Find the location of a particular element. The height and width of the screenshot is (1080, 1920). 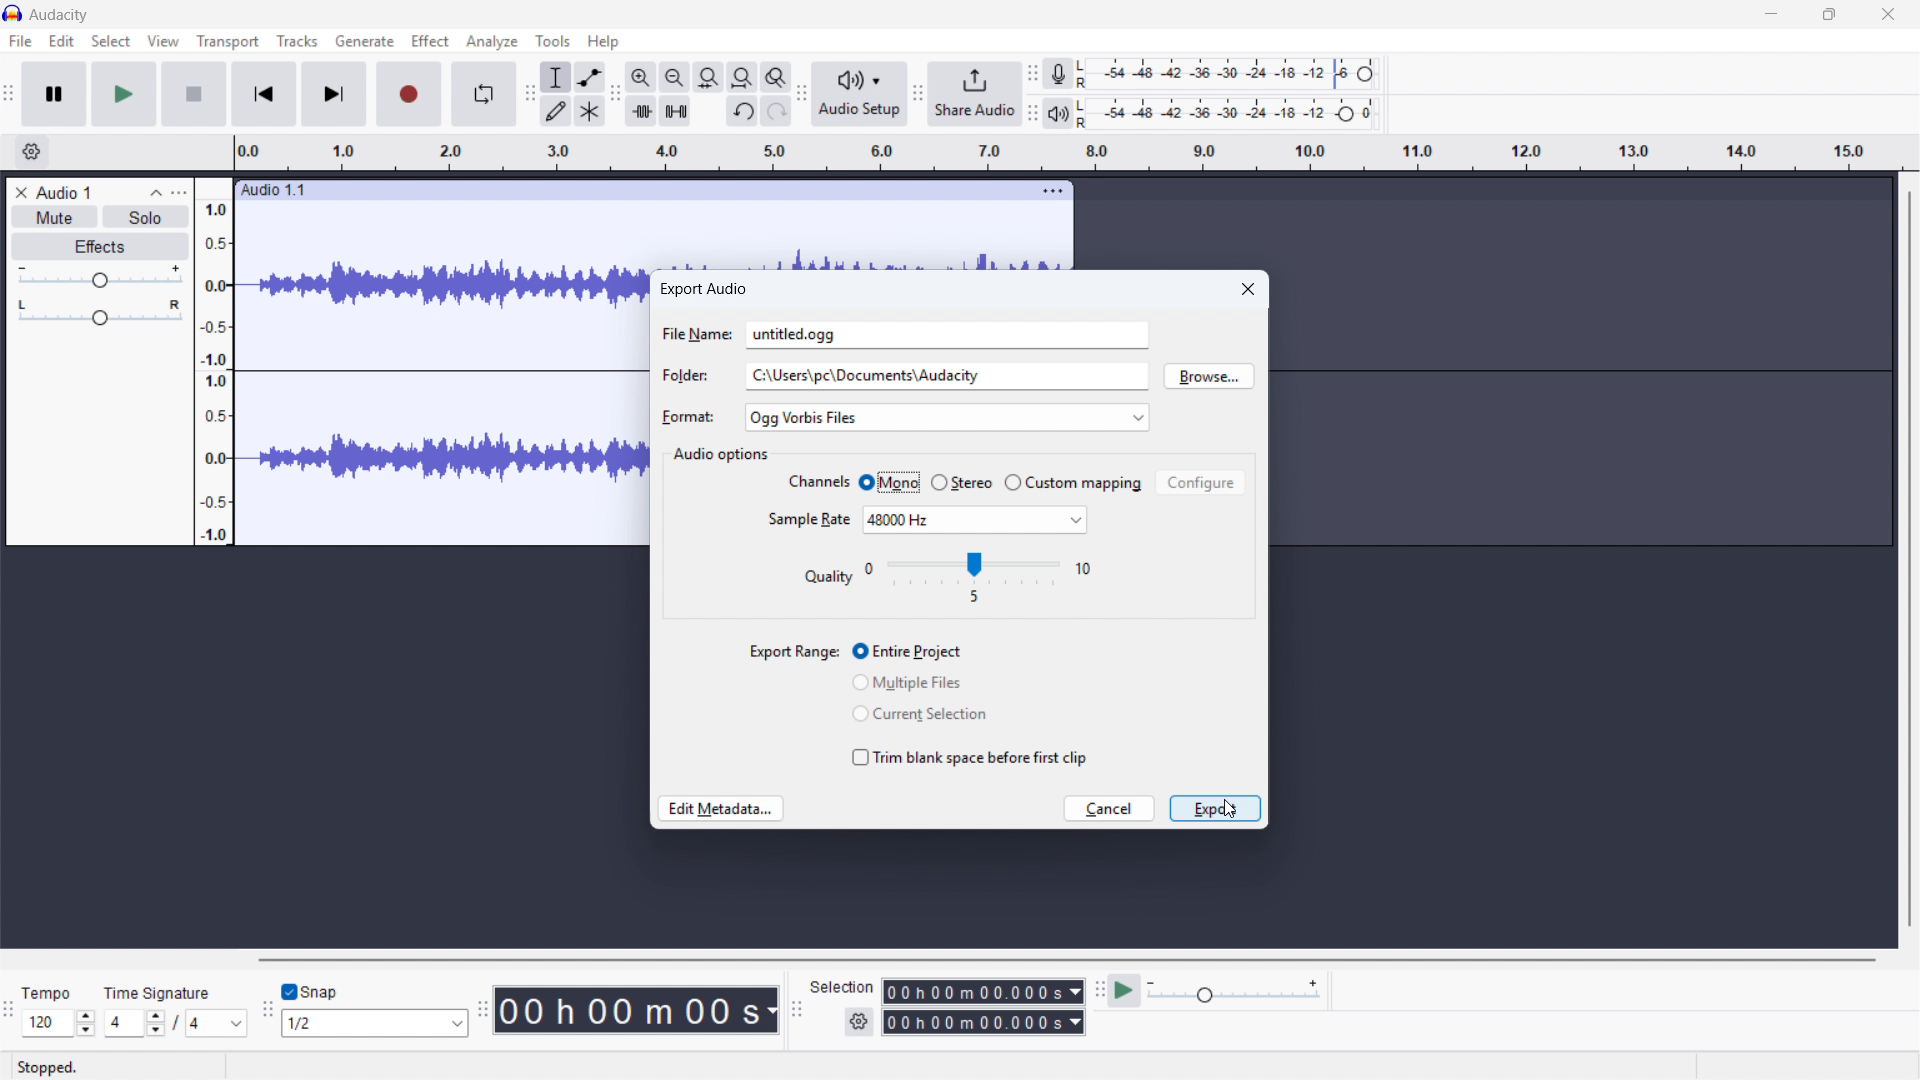

file  is located at coordinates (20, 43).